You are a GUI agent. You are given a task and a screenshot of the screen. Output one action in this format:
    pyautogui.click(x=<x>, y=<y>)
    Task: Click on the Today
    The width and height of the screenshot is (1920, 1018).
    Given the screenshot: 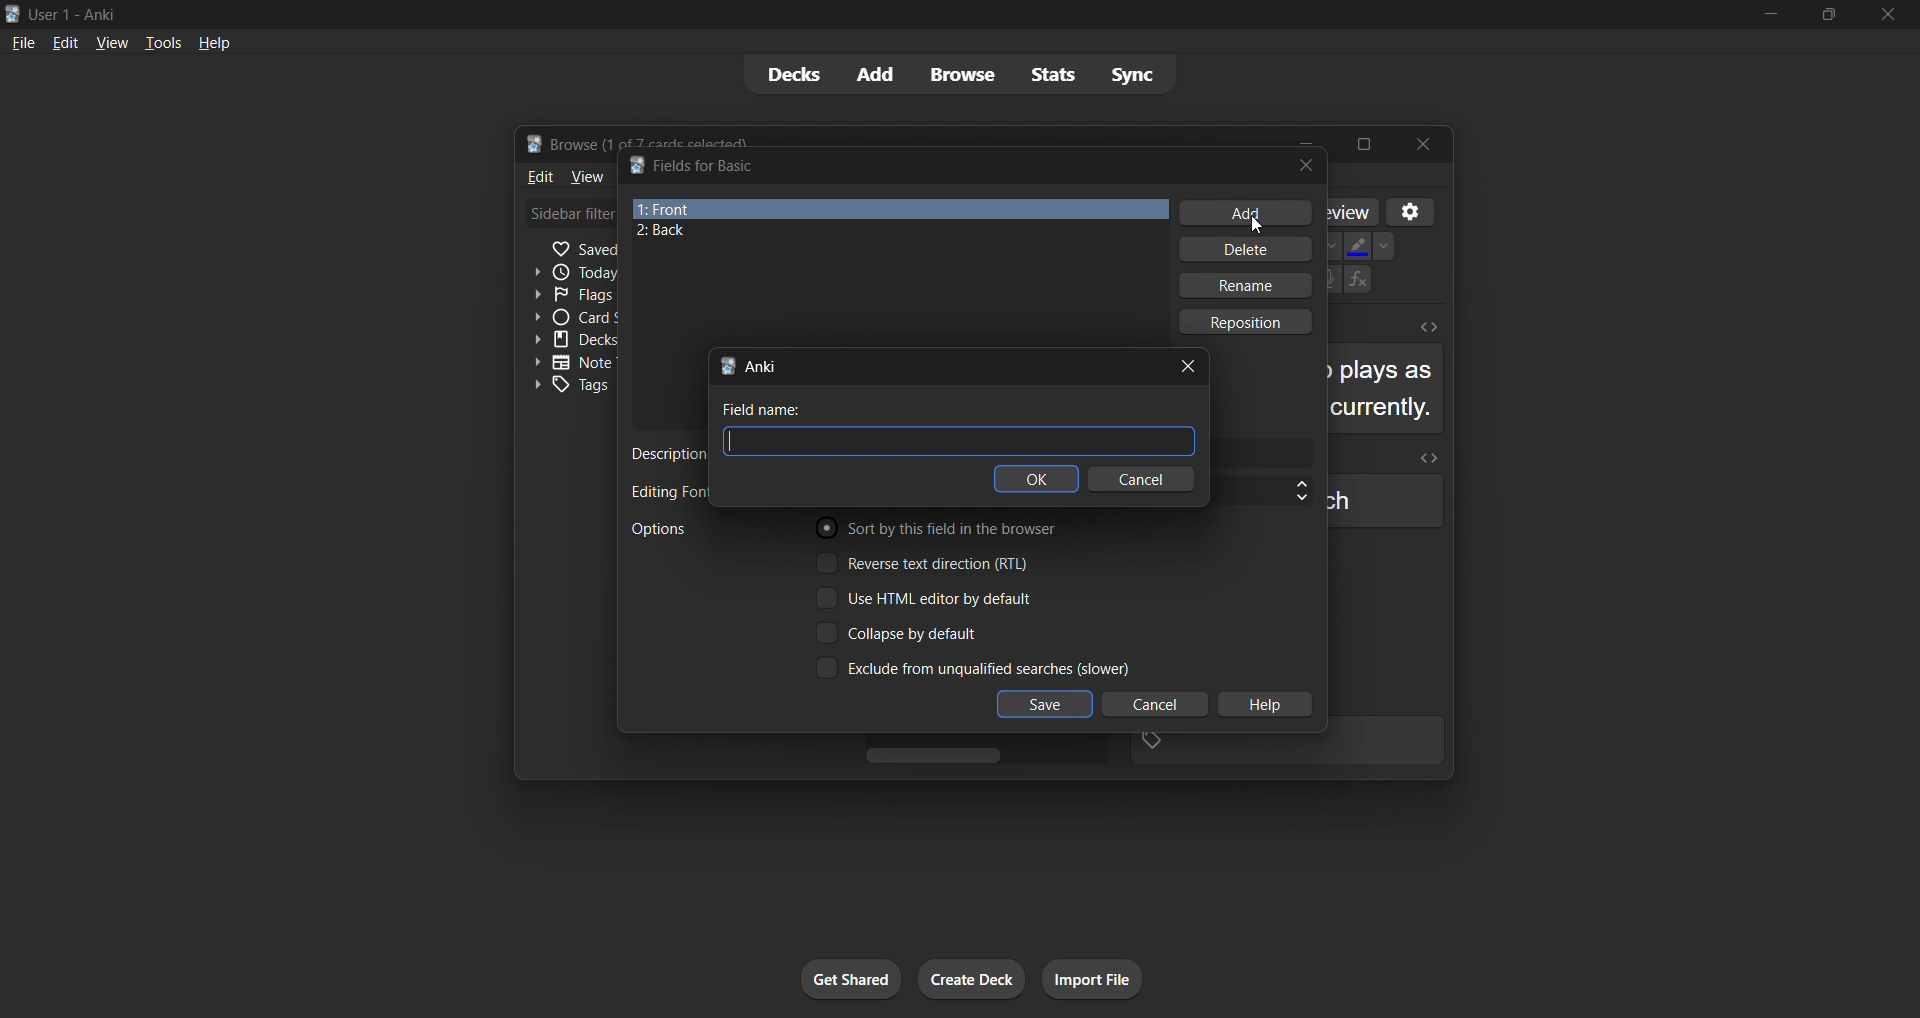 What is the action you would take?
    pyautogui.click(x=571, y=271)
    